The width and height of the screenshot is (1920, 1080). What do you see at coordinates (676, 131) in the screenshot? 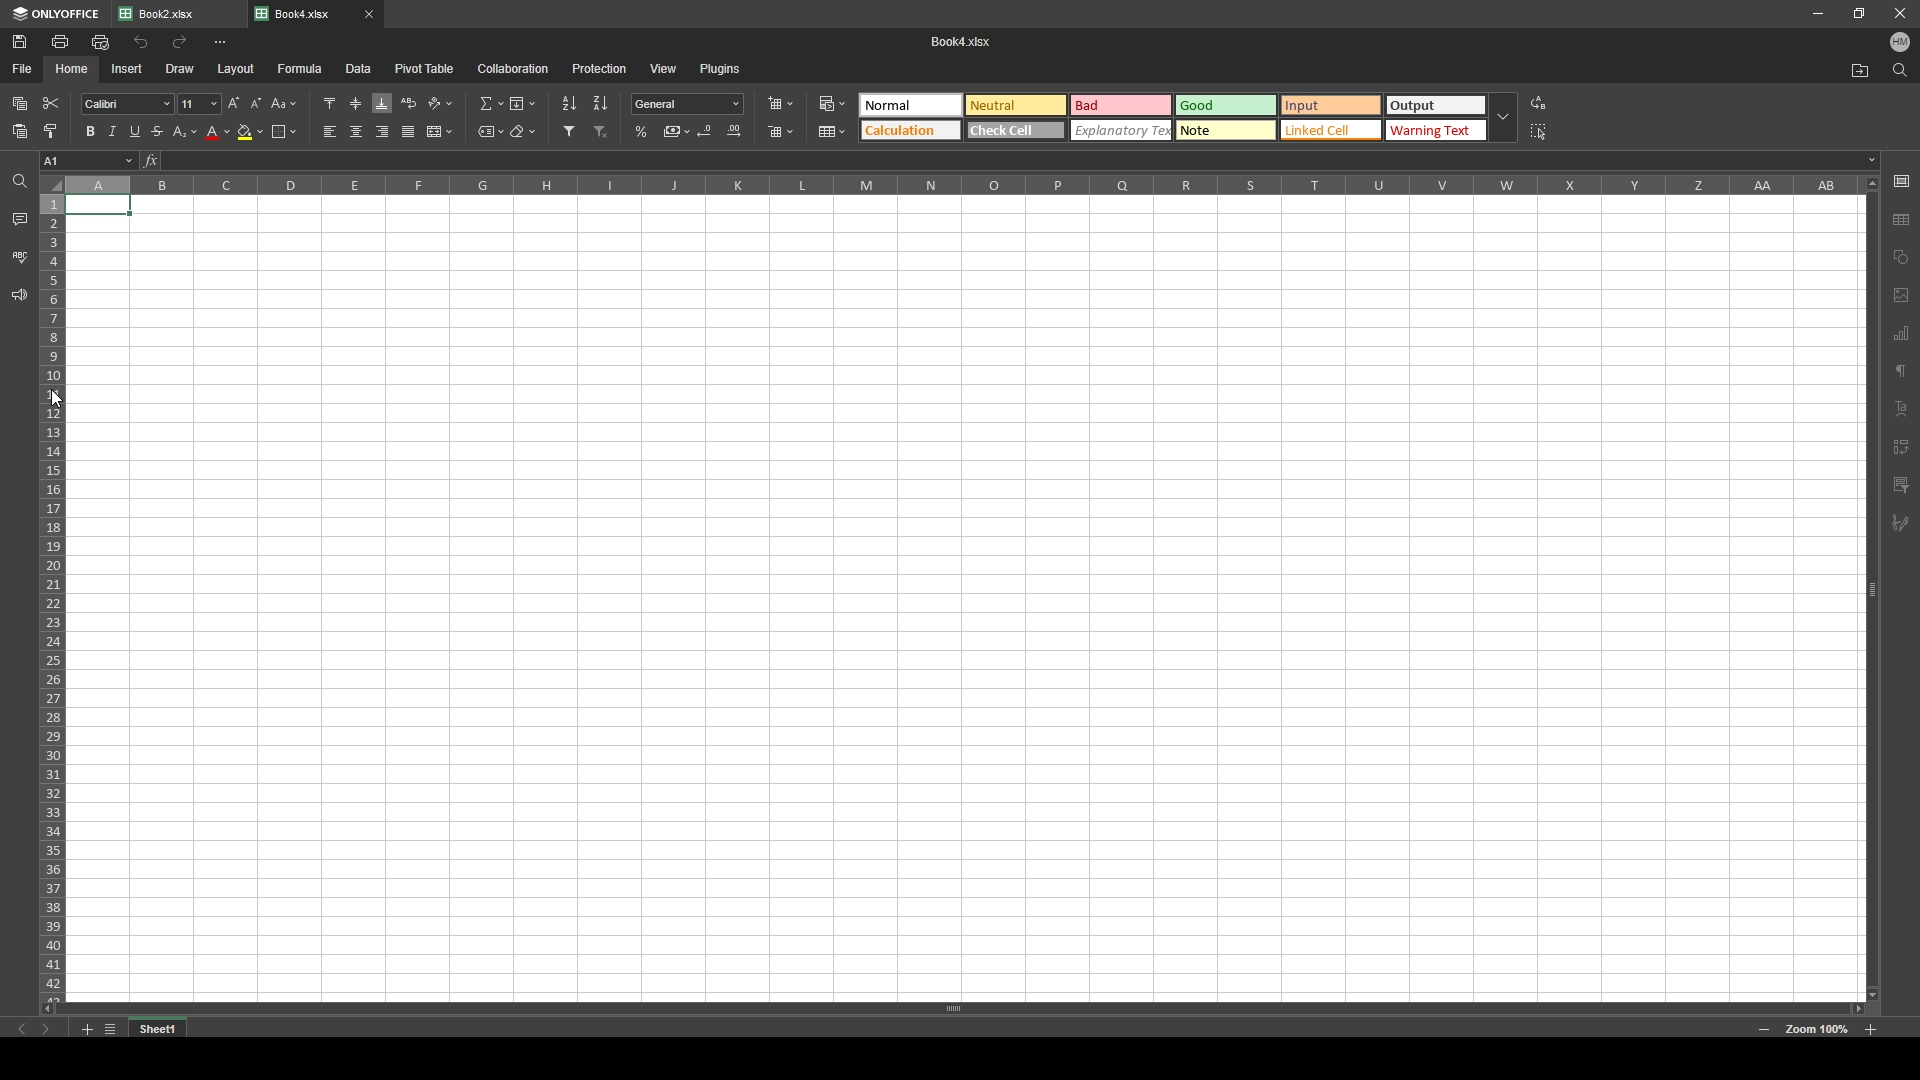
I see `comma style` at bounding box center [676, 131].